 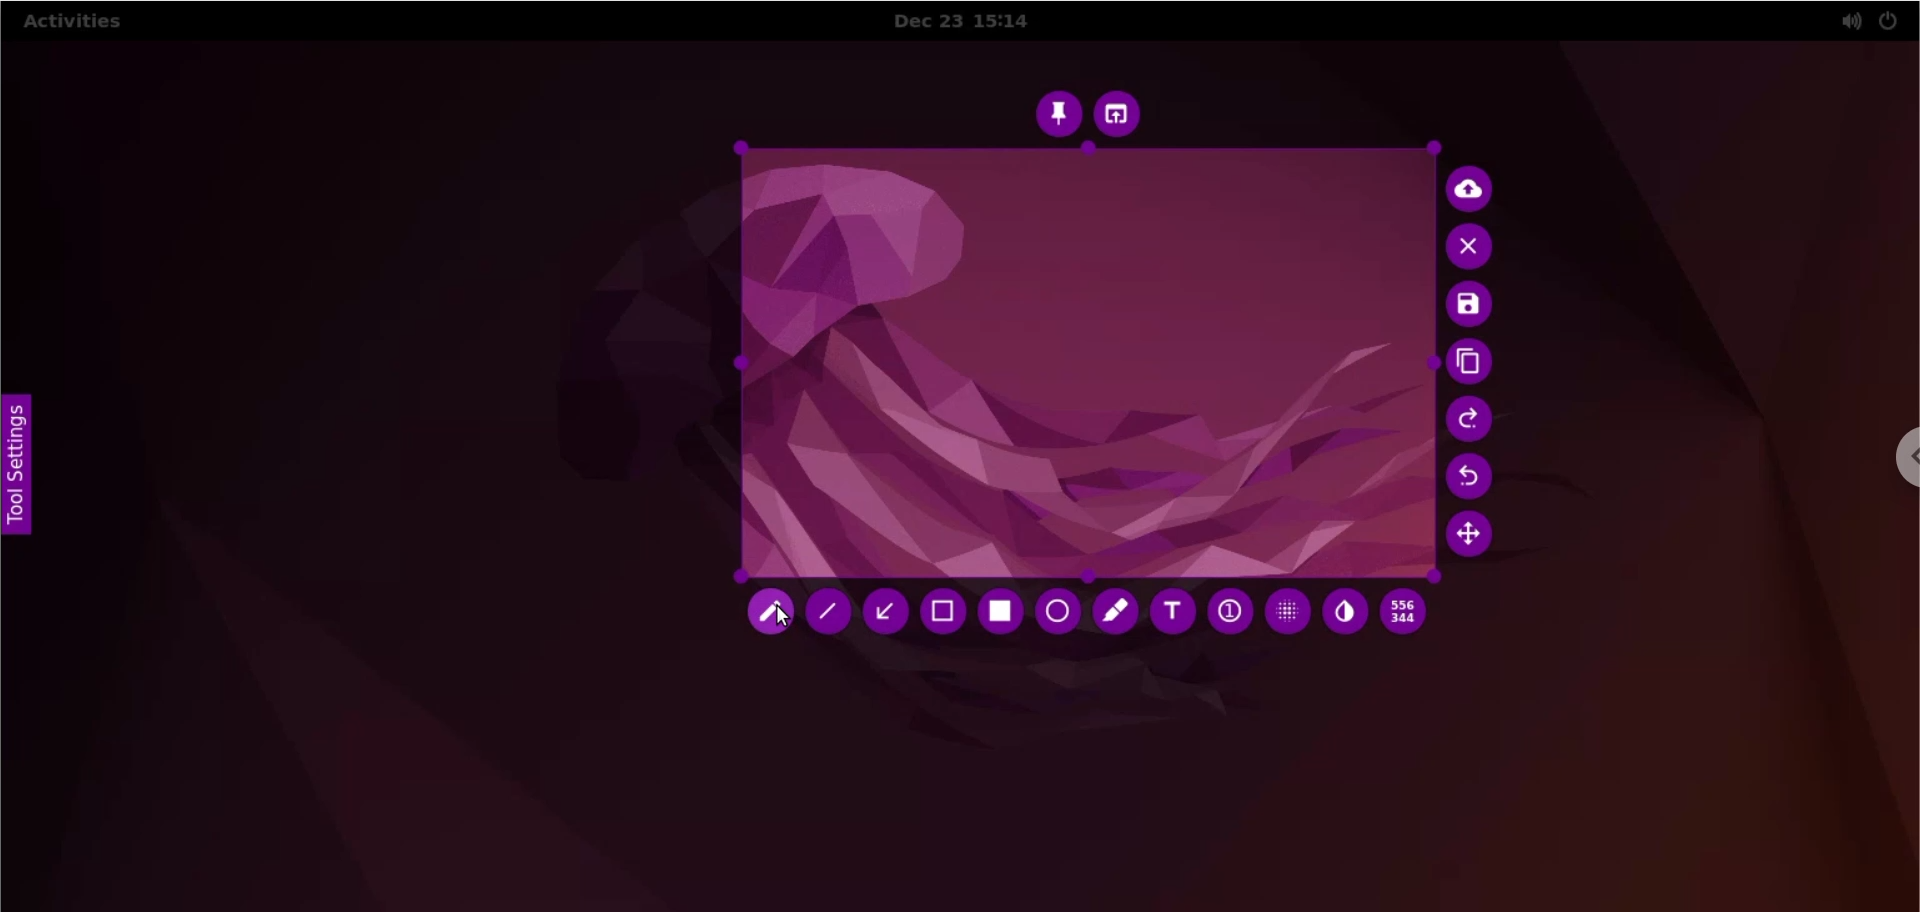 What do you see at coordinates (1892, 455) in the screenshot?
I see `chrome options` at bounding box center [1892, 455].